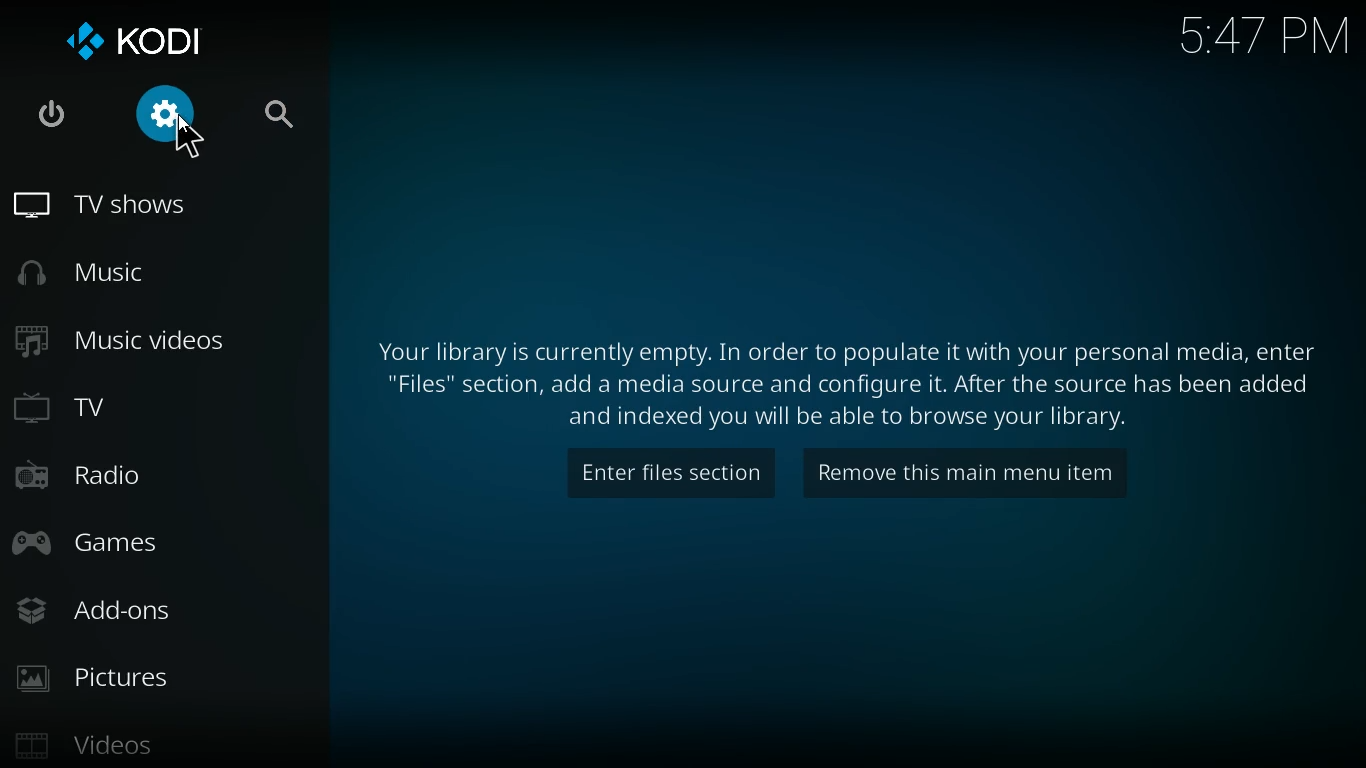  I want to click on power, so click(55, 116).